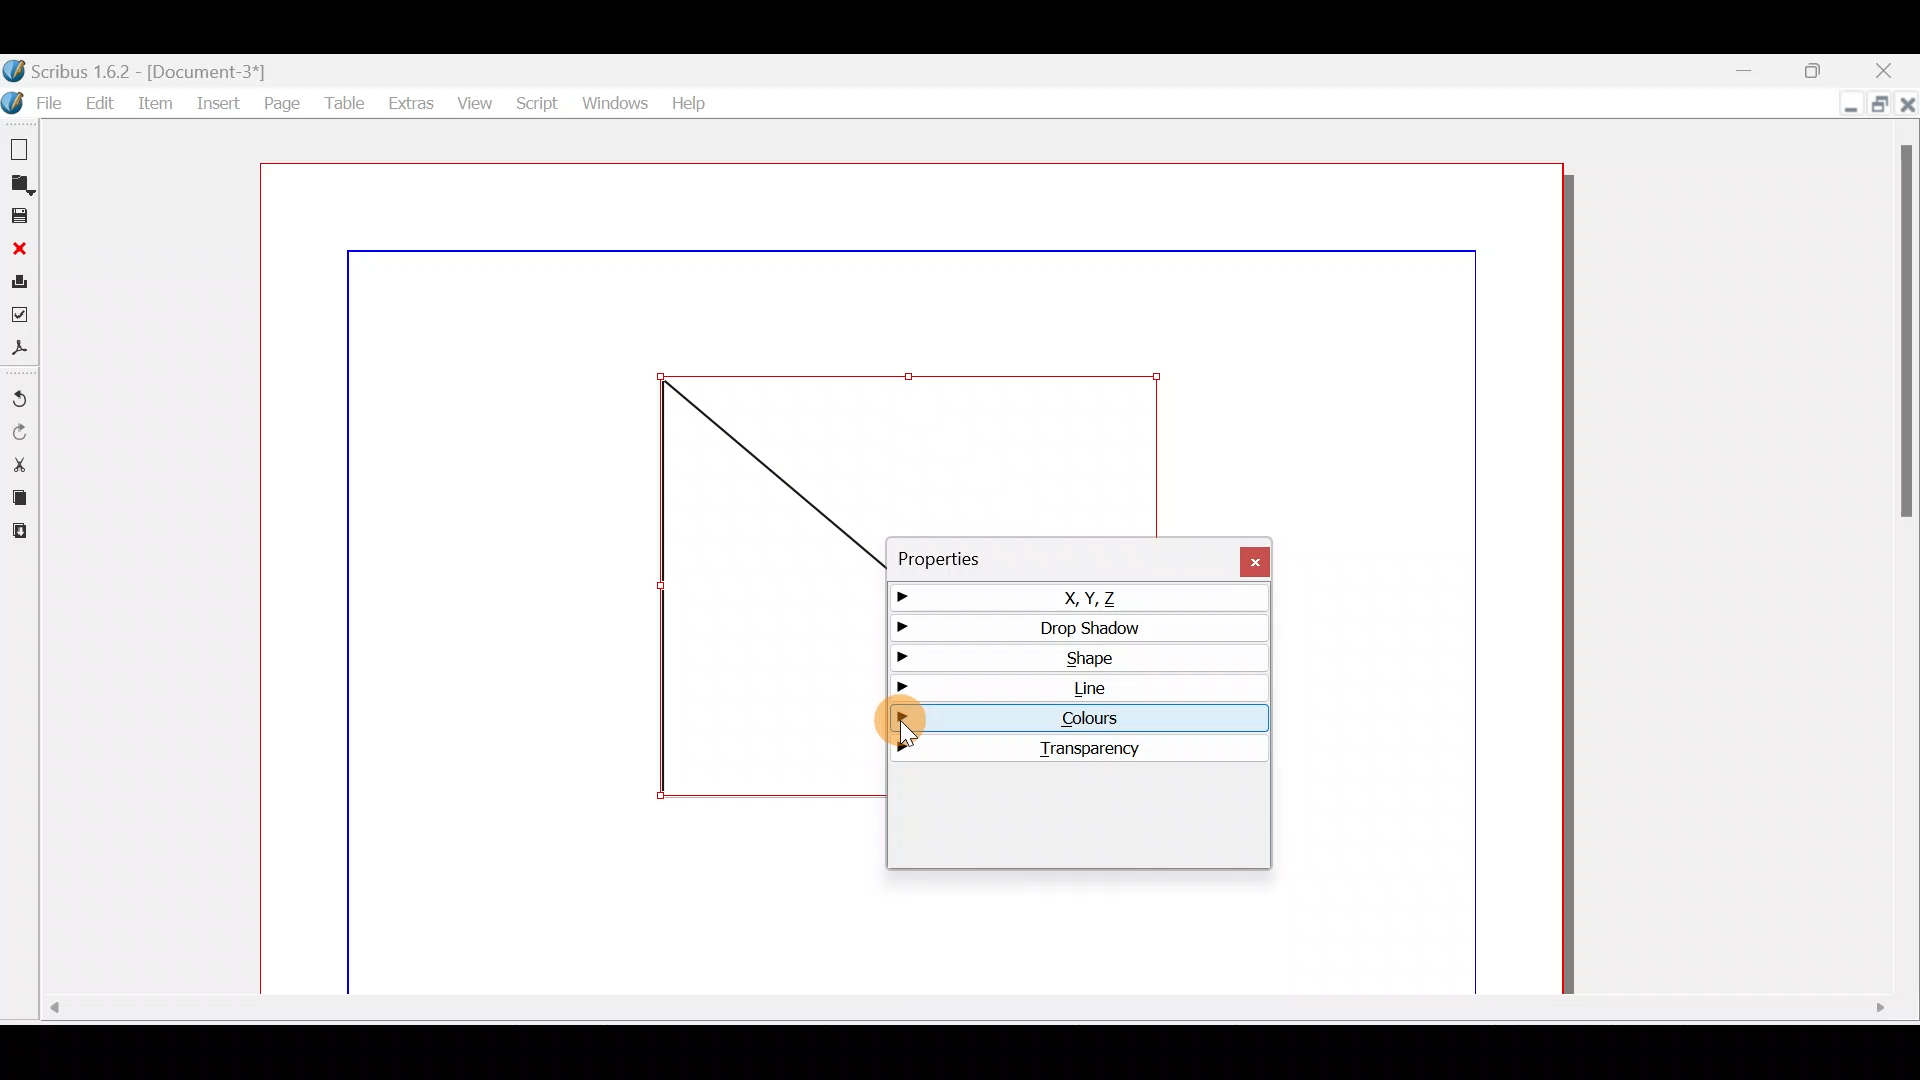  What do you see at coordinates (19, 279) in the screenshot?
I see `Print` at bounding box center [19, 279].